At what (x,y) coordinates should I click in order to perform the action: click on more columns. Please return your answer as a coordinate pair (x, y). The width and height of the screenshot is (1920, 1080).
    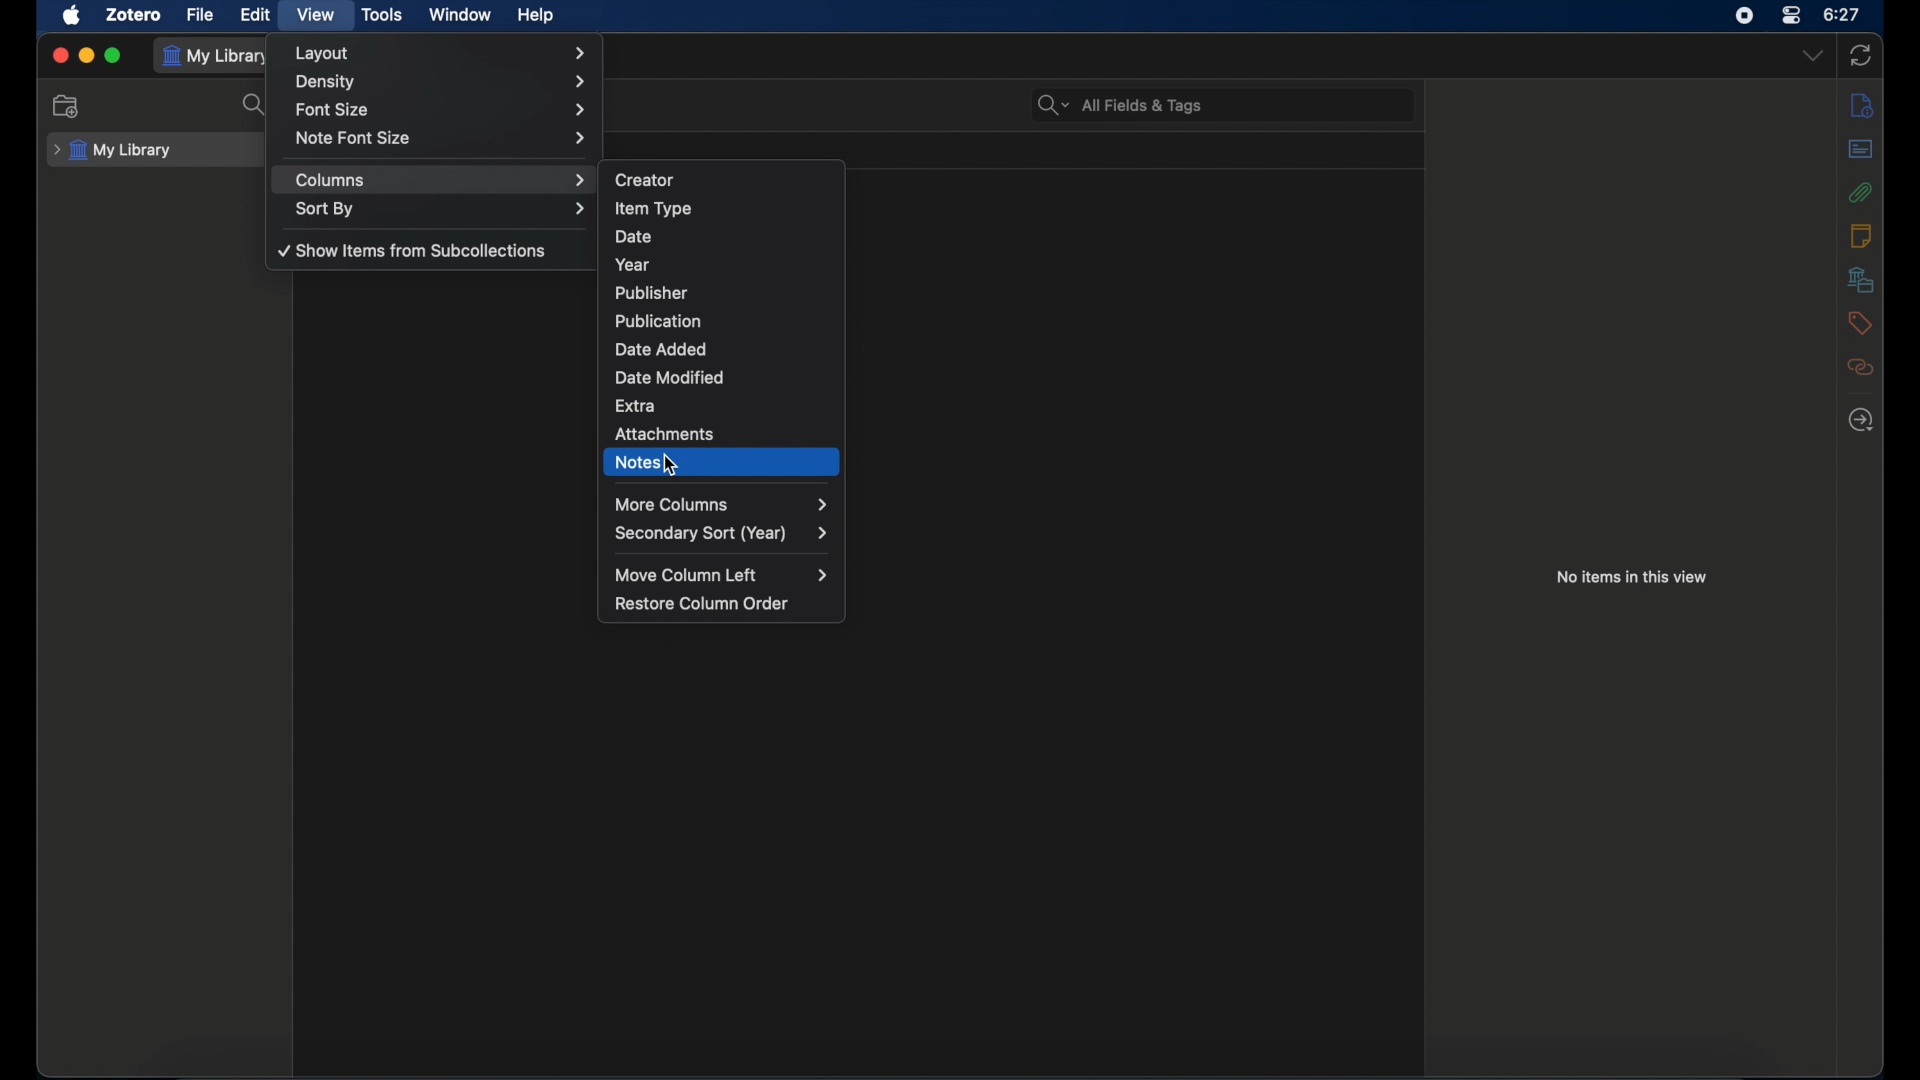
    Looking at the image, I should click on (722, 504).